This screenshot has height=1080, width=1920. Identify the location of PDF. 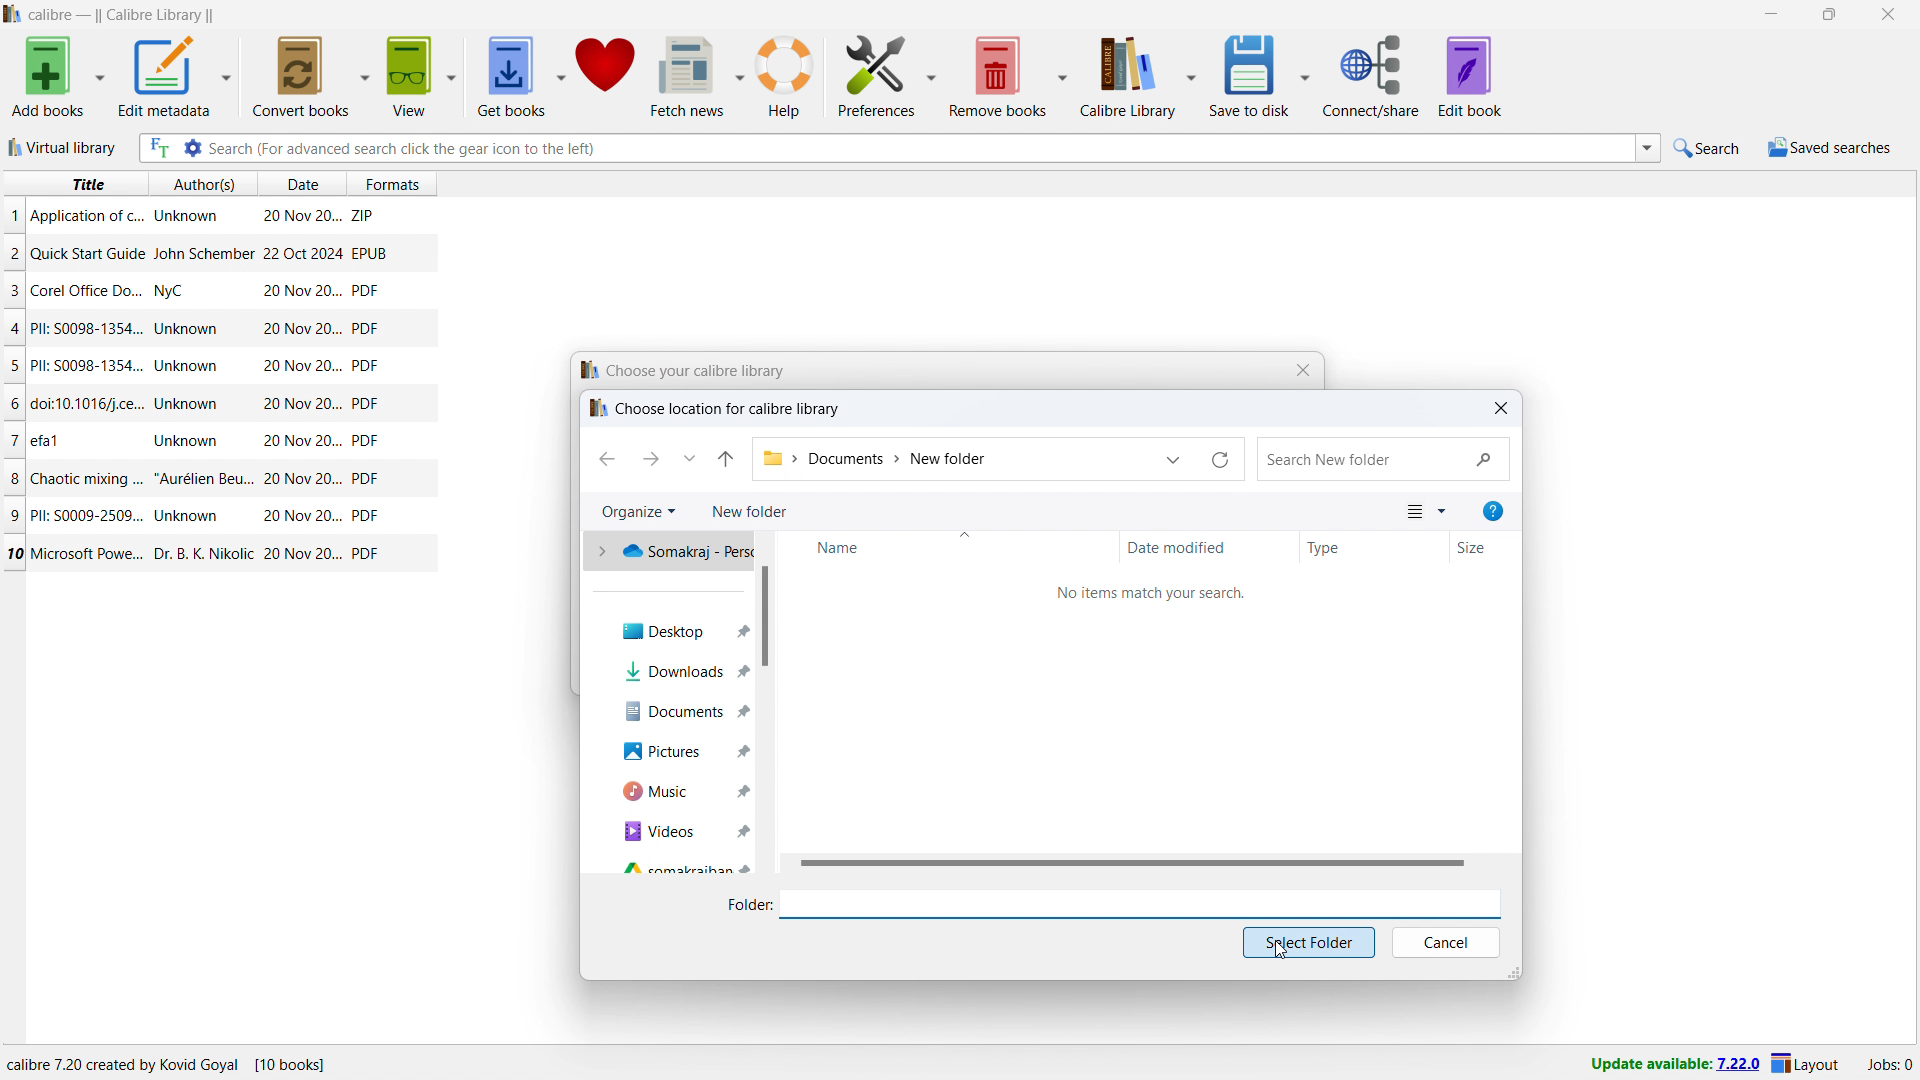
(365, 366).